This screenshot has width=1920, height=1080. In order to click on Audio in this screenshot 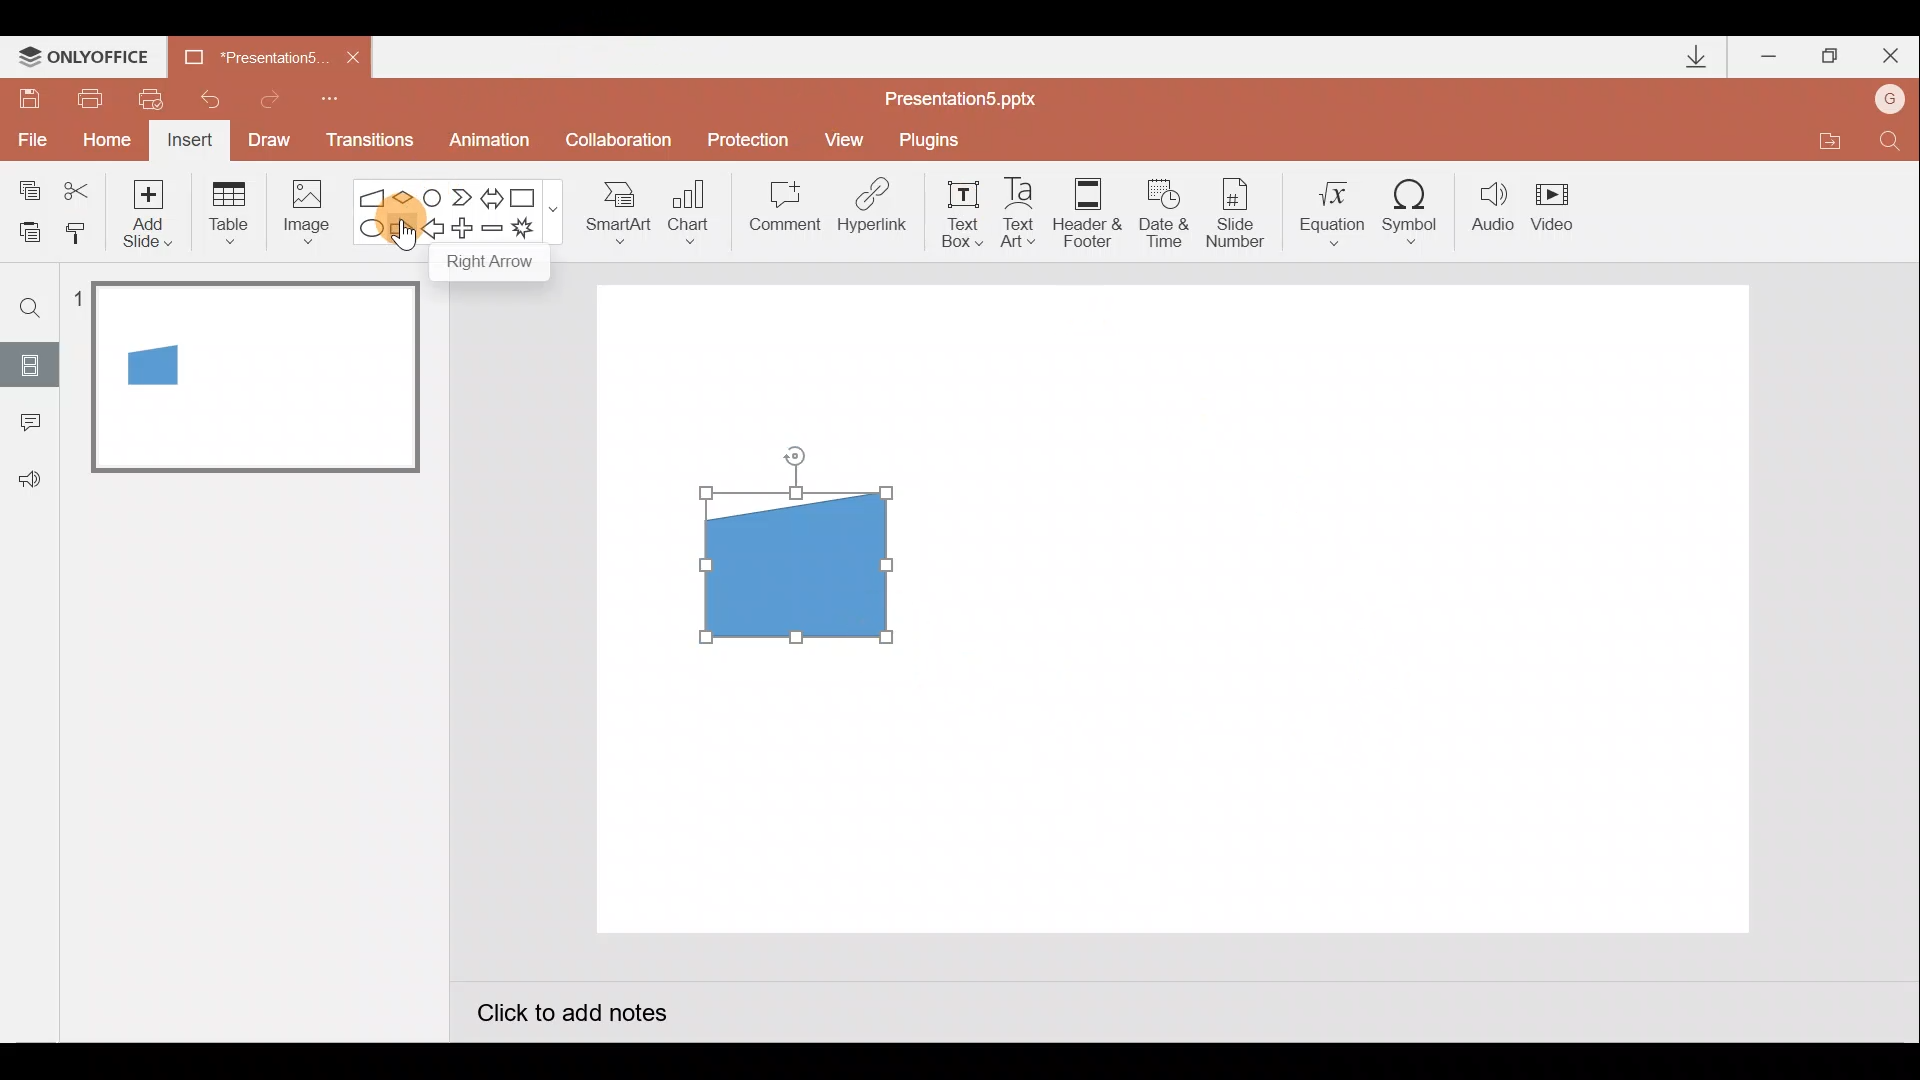, I will do `click(1494, 211)`.